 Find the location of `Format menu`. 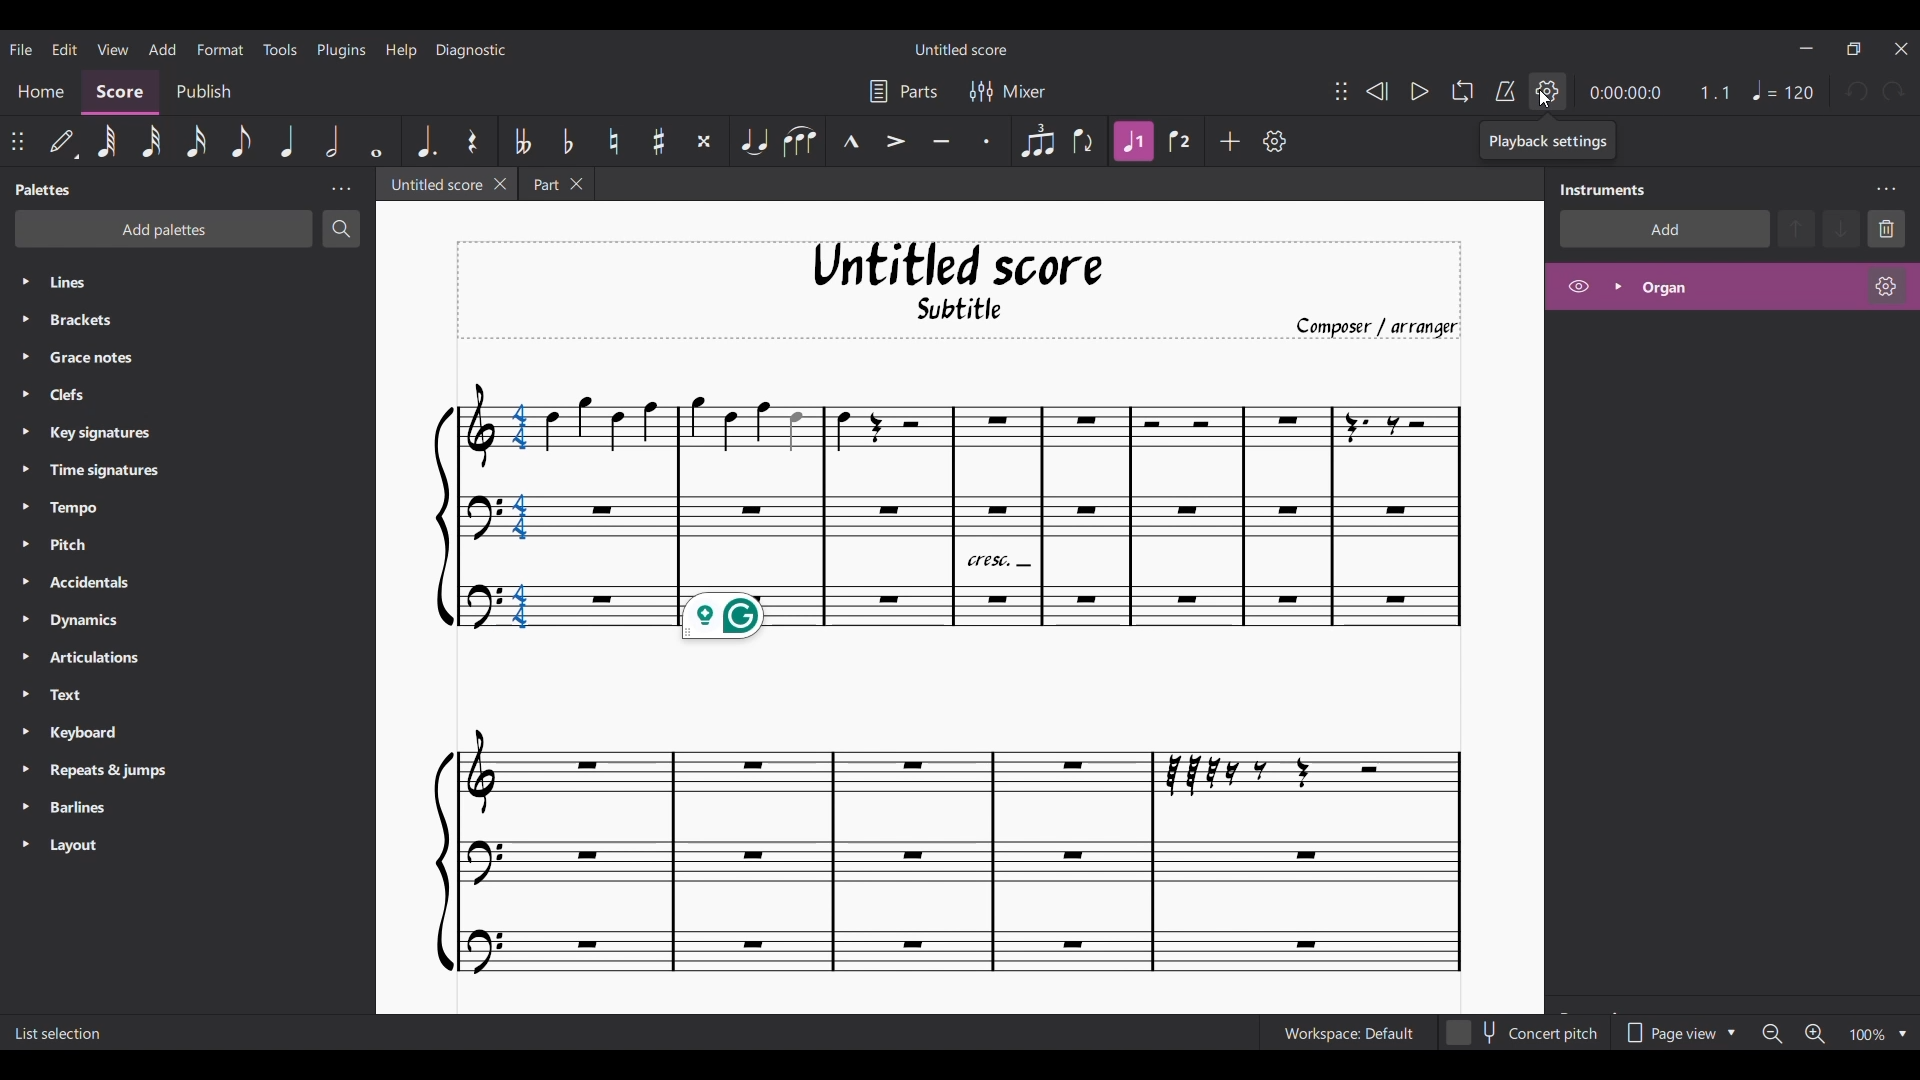

Format menu is located at coordinates (220, 49).